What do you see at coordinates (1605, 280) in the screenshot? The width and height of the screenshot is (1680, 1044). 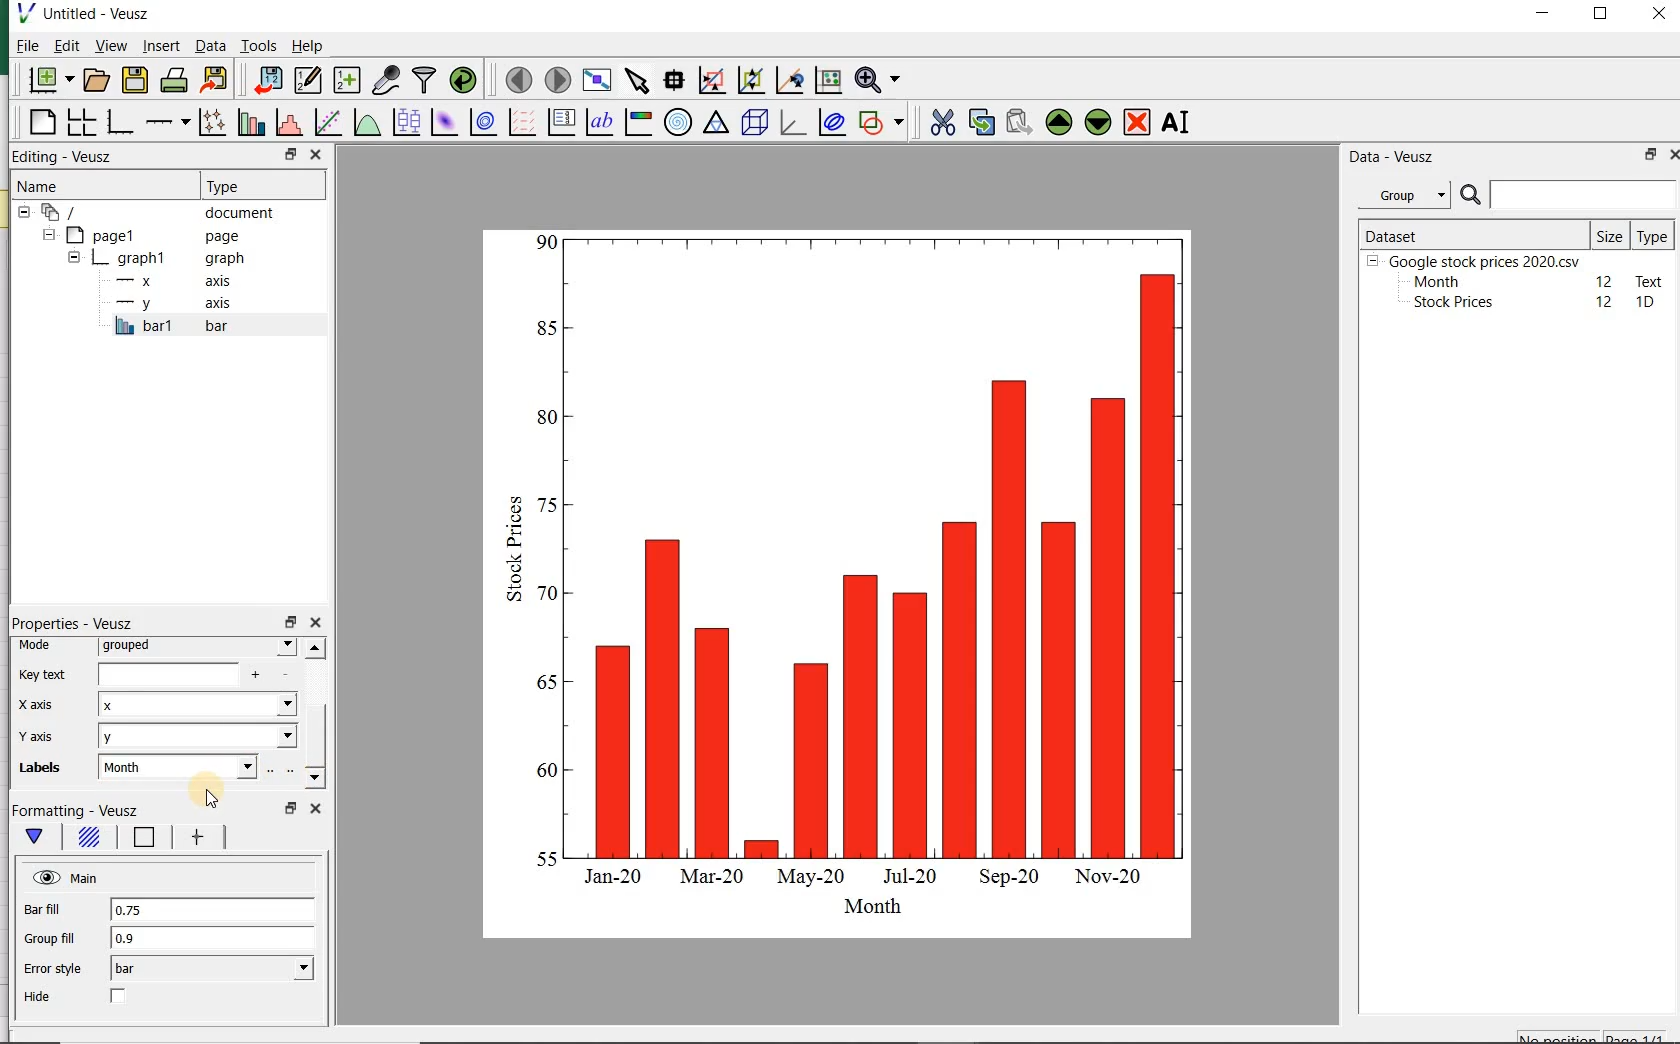 I see `12` at bounding box center [1605, 280].